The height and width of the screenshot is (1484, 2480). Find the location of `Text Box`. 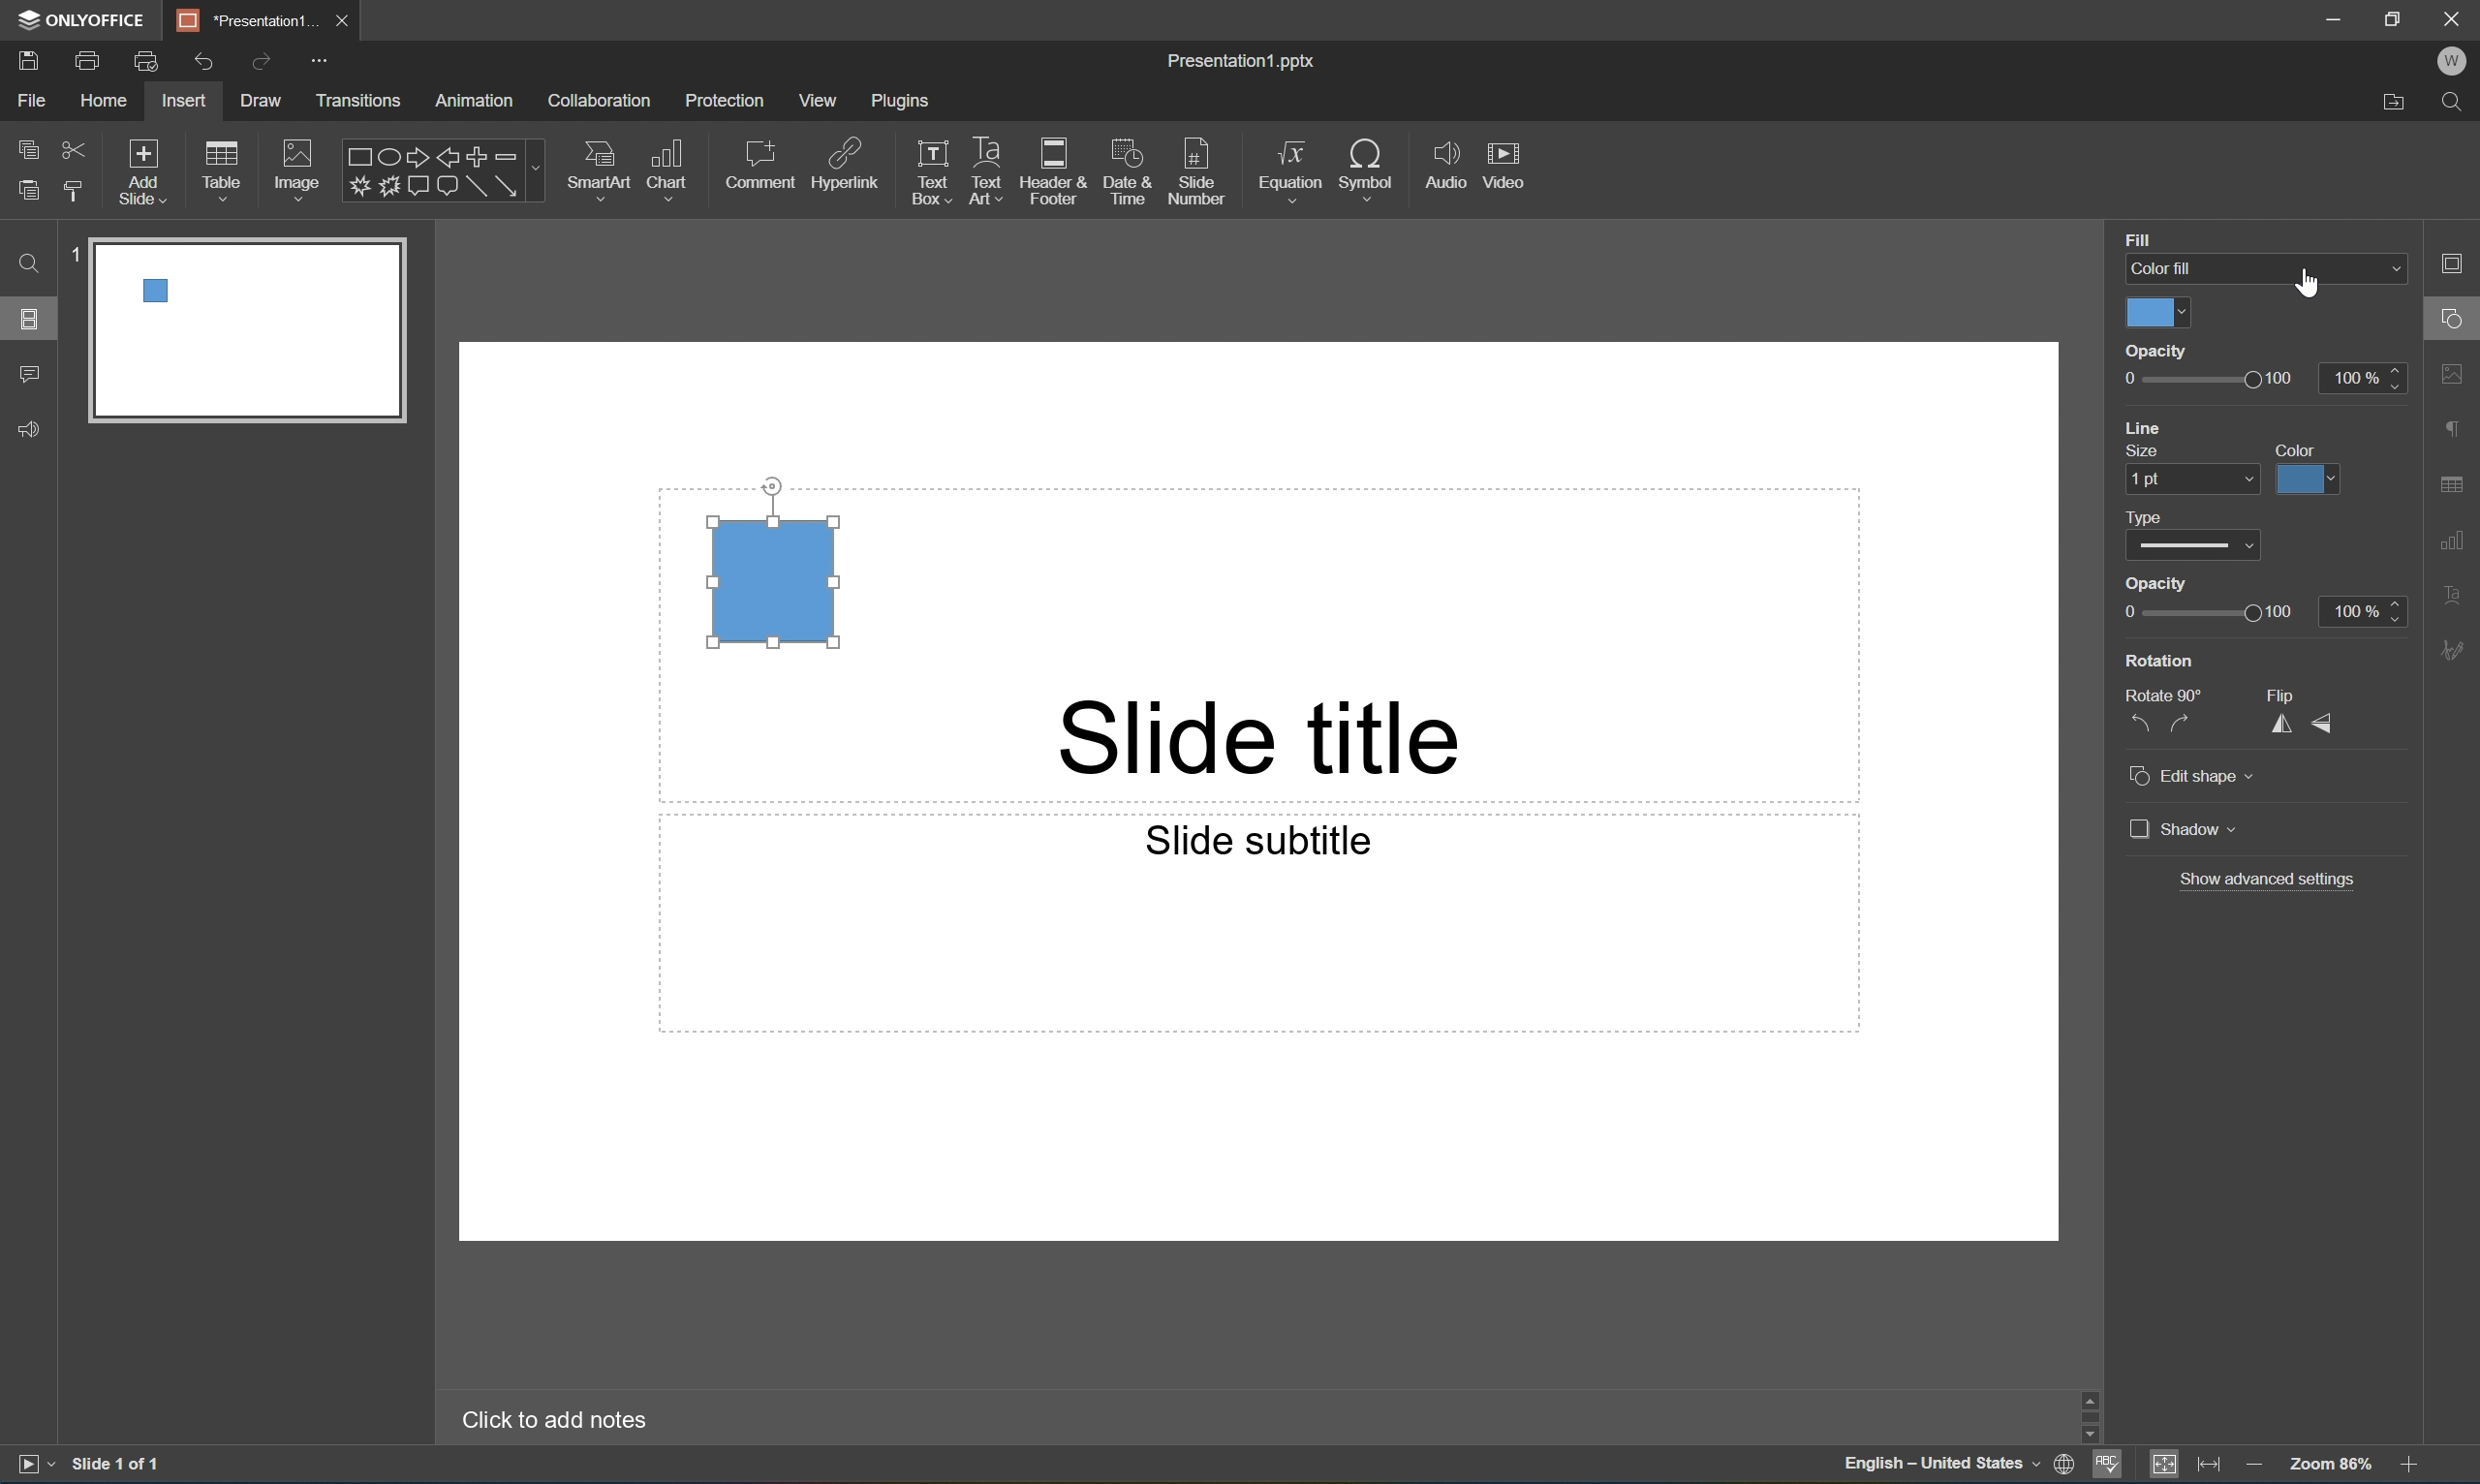

Text Box is located at coordinates (932, 173).